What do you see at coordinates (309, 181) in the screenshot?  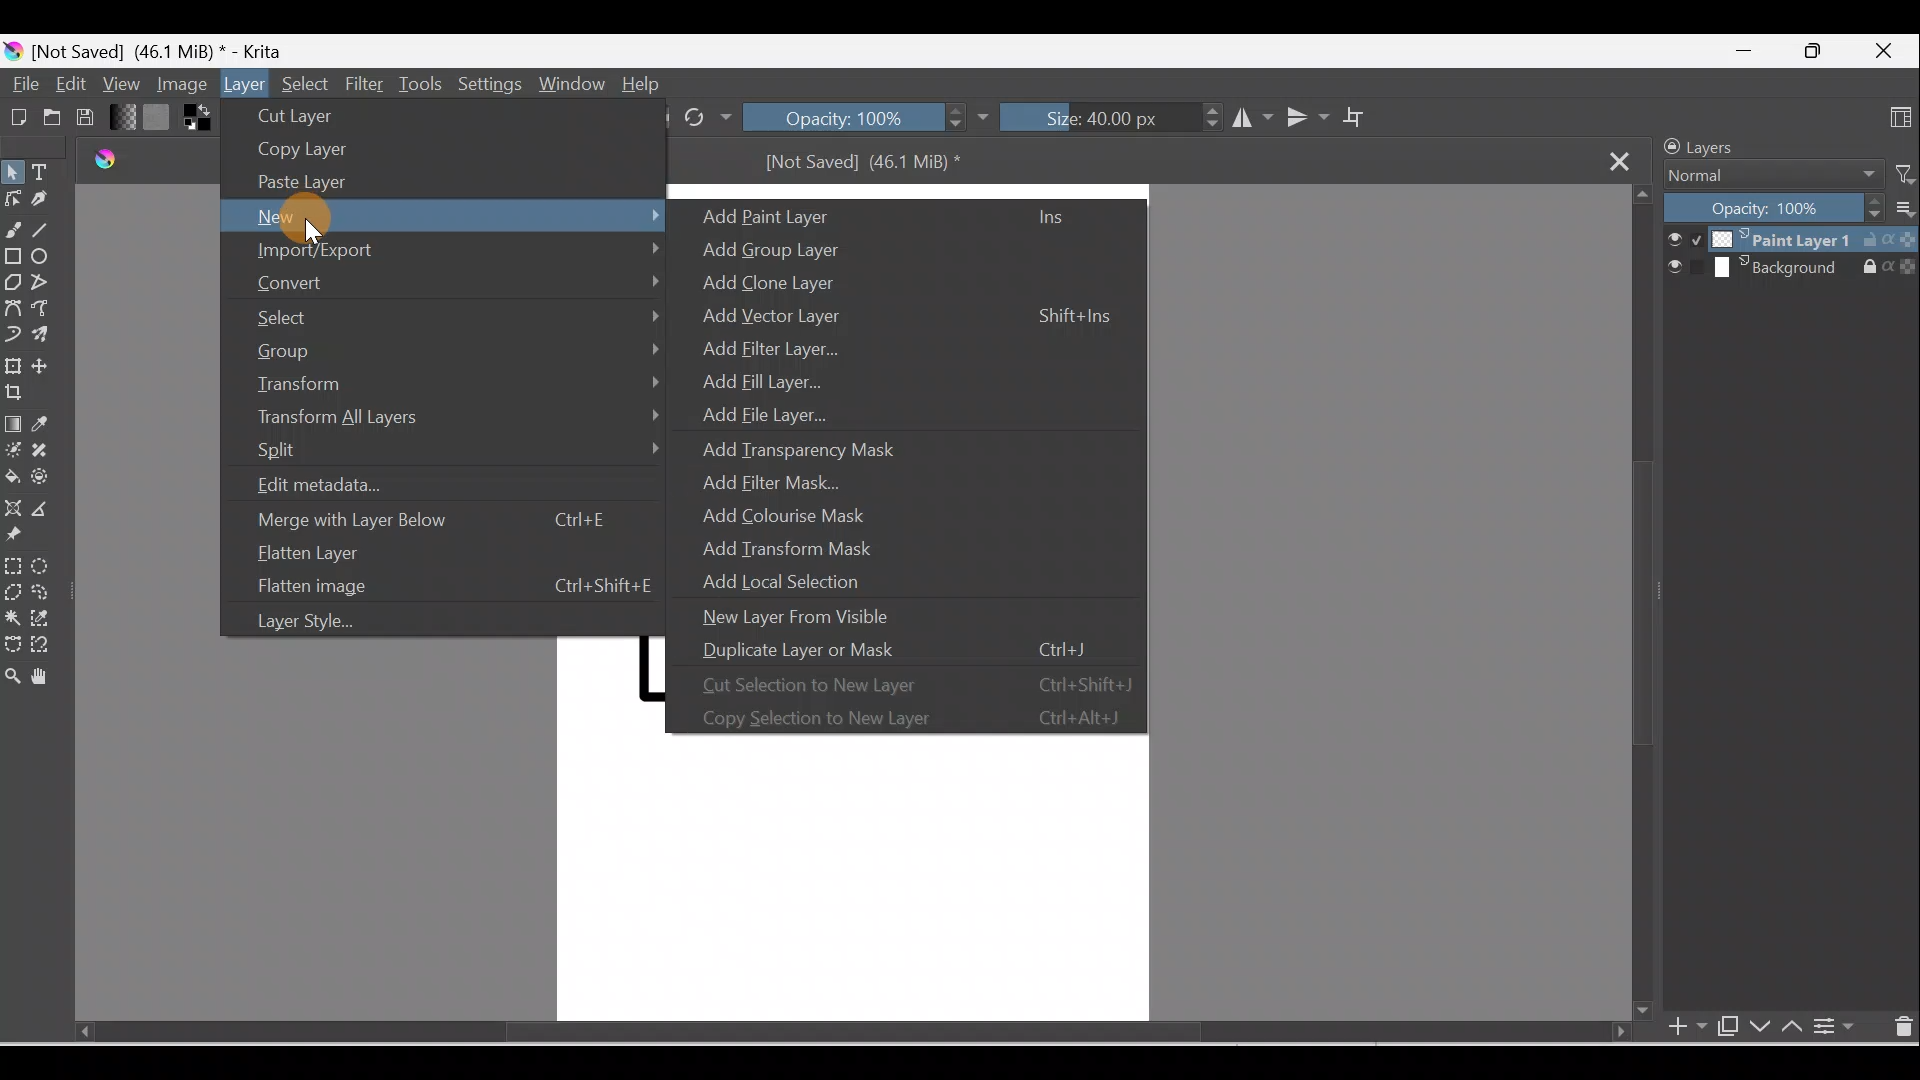 I see `Paste layer` at bounding box center [309, 181].